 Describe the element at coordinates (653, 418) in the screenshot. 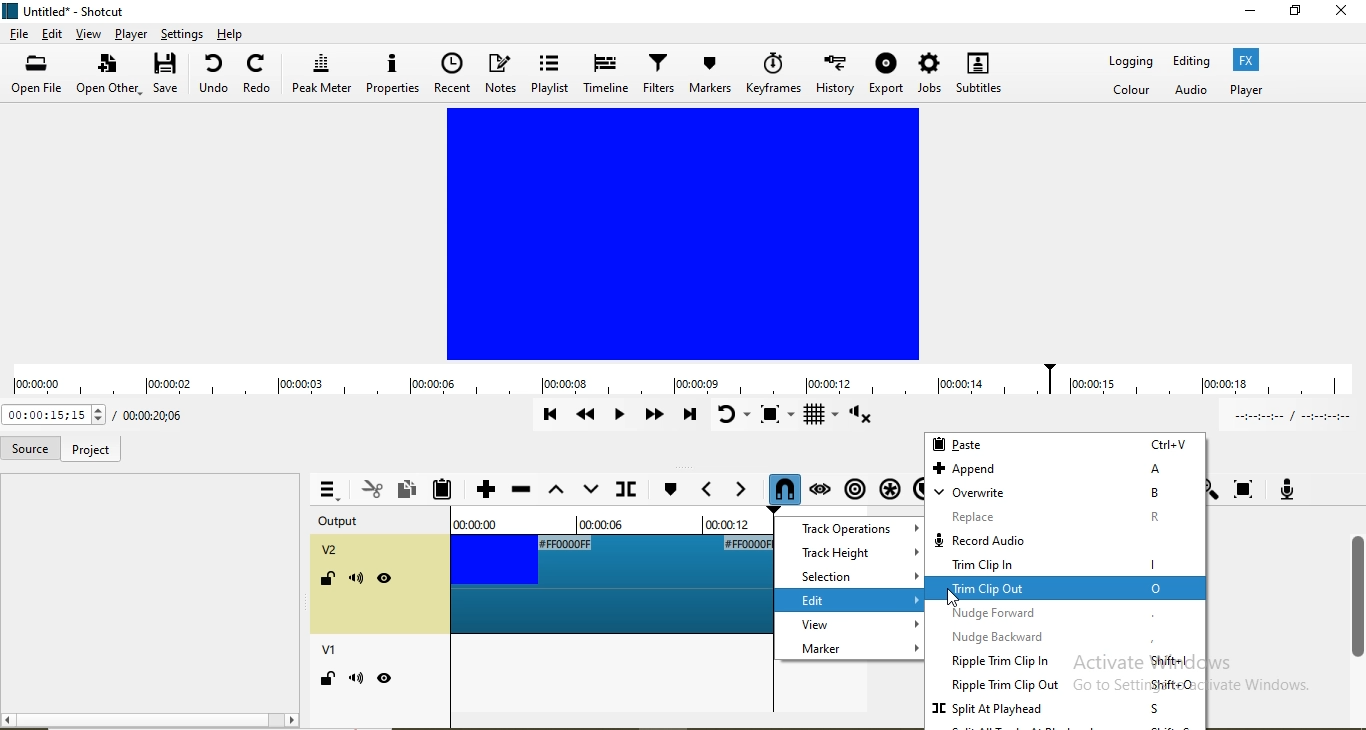

I see `Play quickly forward` at that location.